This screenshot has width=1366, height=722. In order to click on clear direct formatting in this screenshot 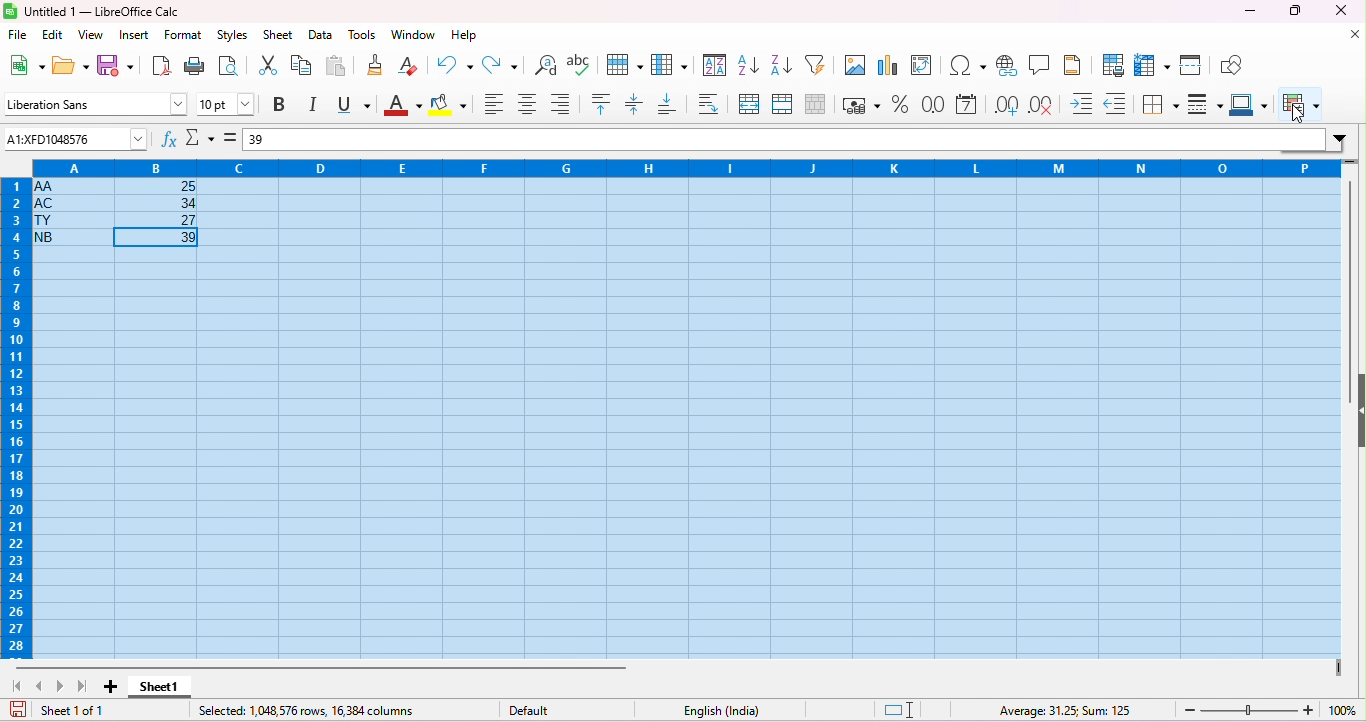, I will do `click(408, 64)`.